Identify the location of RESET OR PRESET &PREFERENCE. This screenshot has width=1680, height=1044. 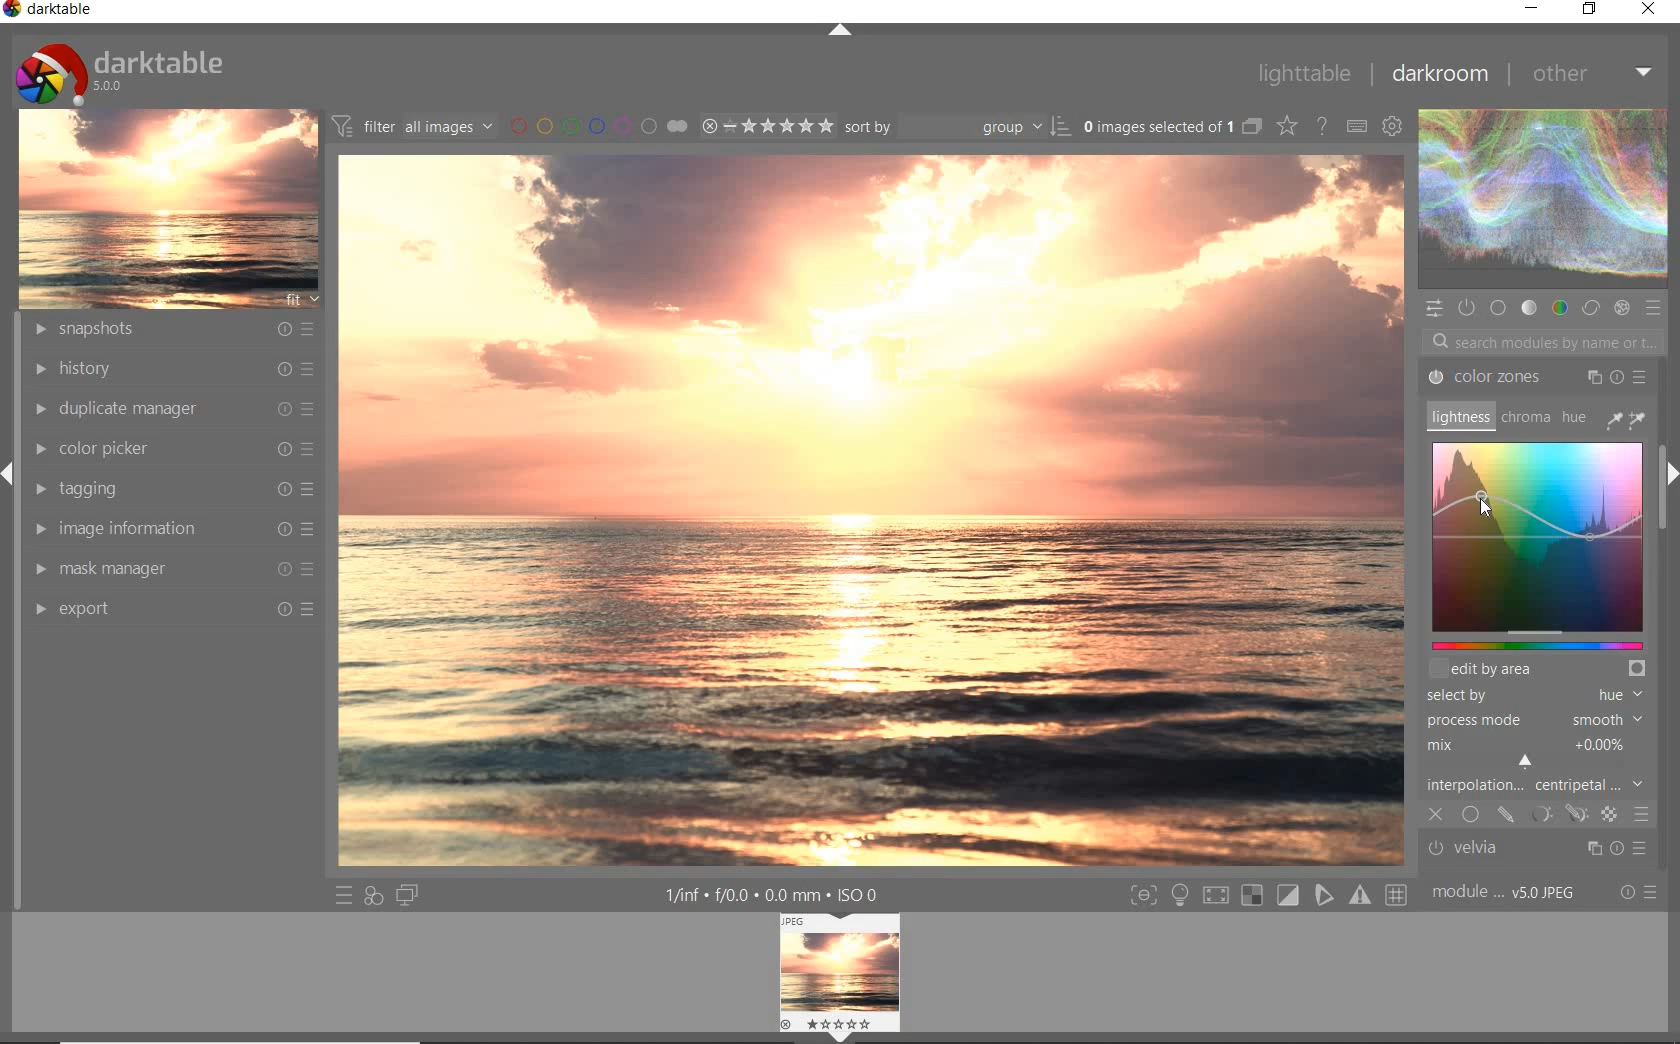
(1639, 893).